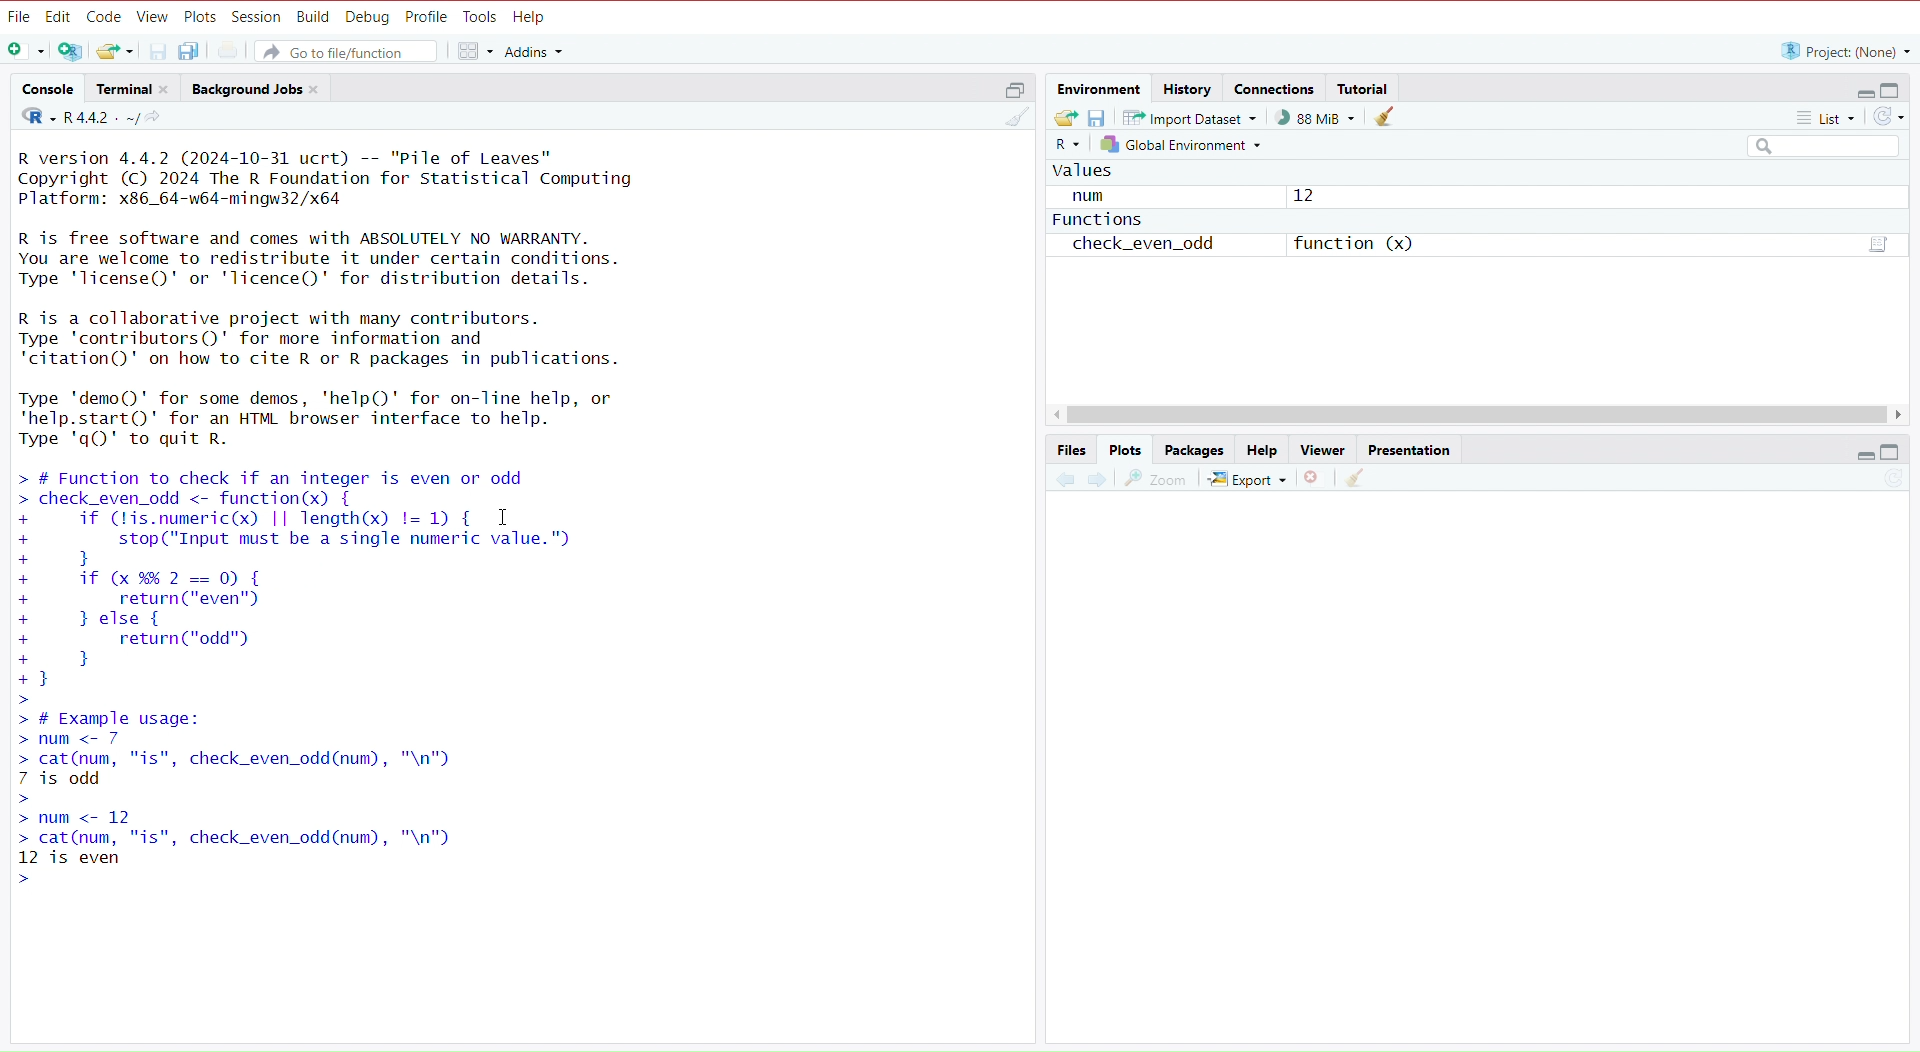 The height and width of the screenshot is (1052, 1920). Describe the element at coordinates (1097, 223) in the screenshot. I see `functions` at that location.